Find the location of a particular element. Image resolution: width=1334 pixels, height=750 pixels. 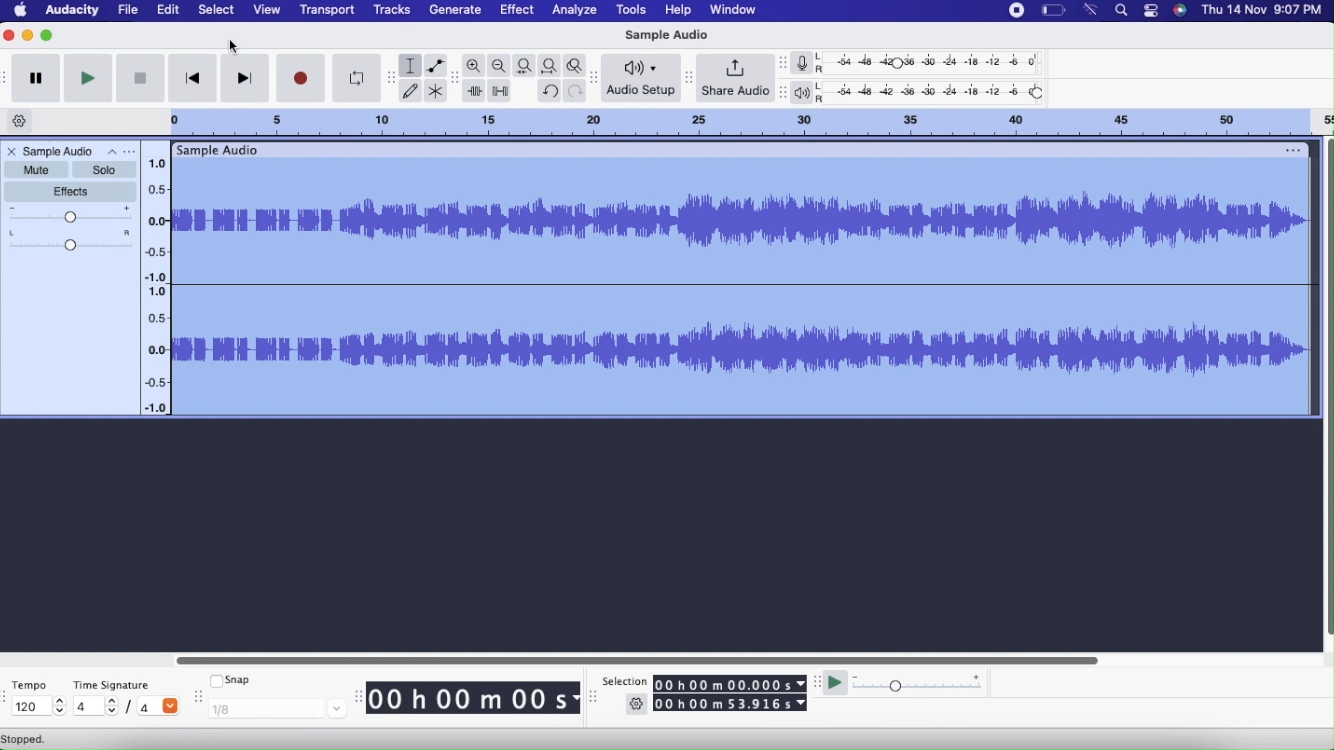

Trim outside selection is located at coordinates (475, 90).